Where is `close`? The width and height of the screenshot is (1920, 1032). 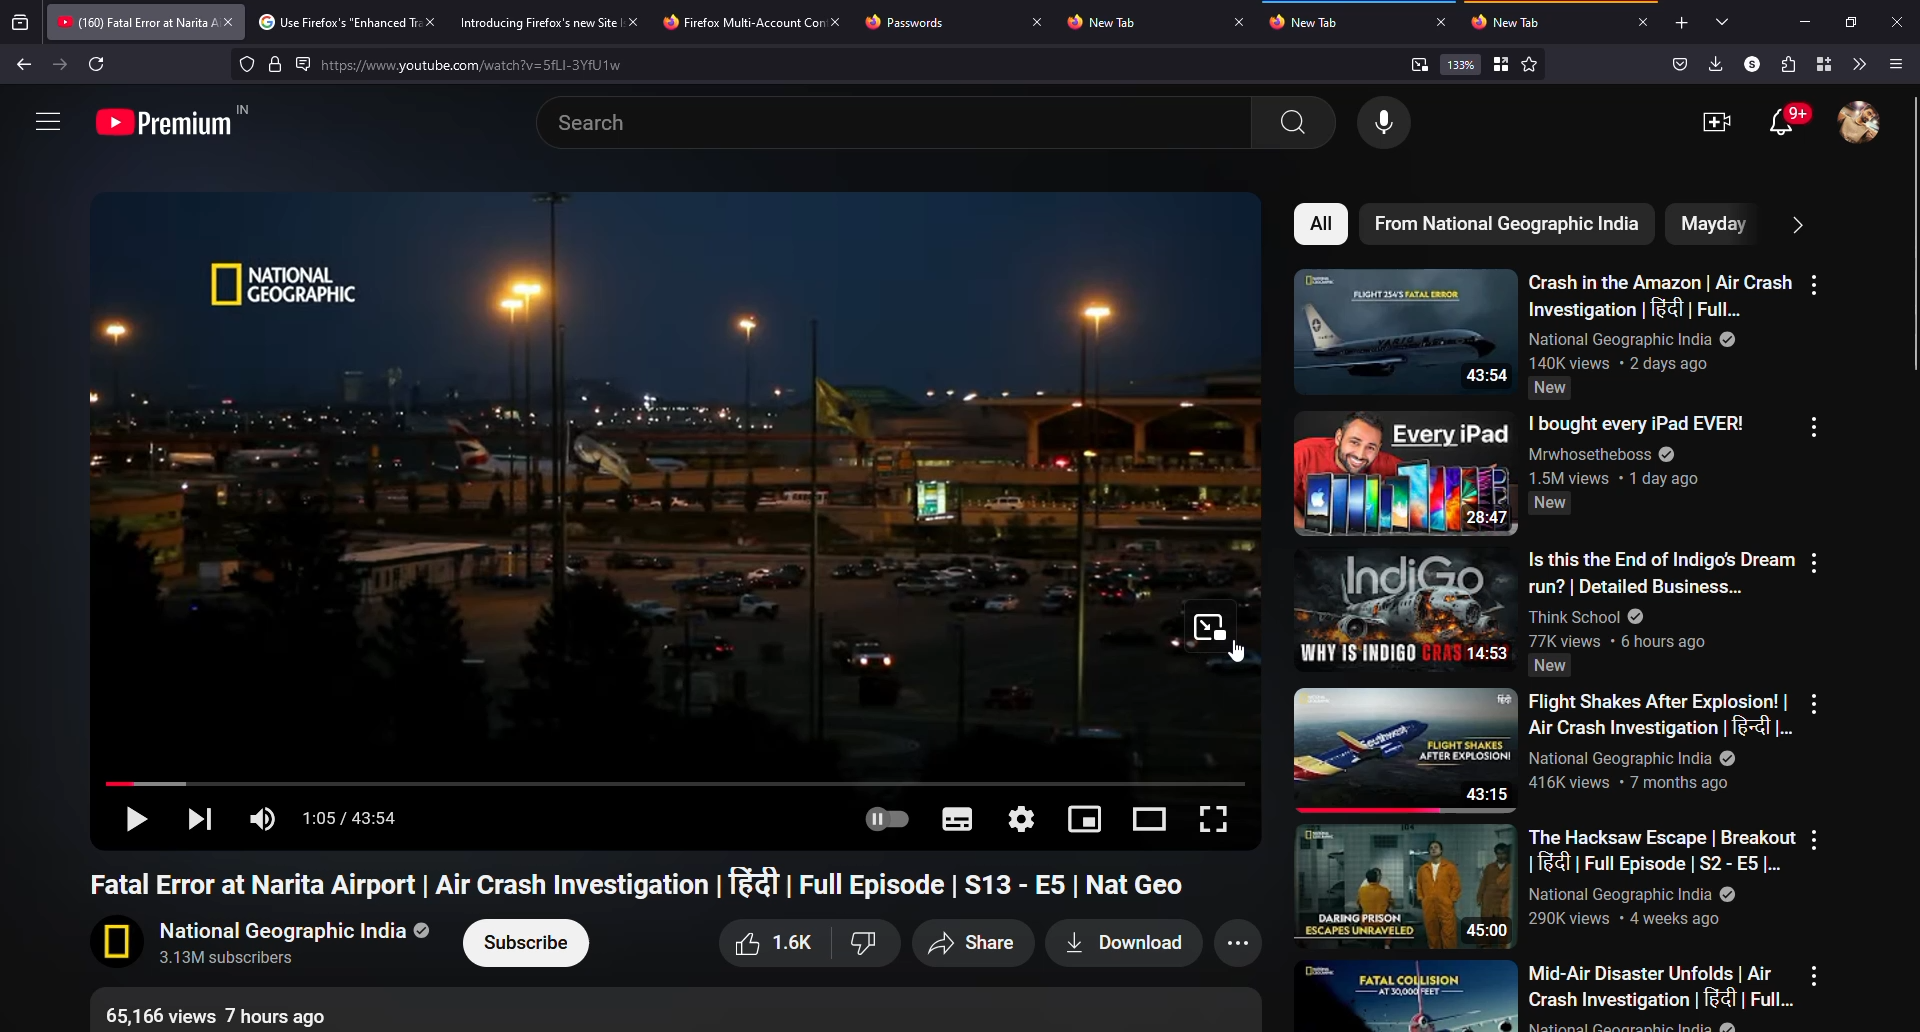
close is located at coordinates (1037, 21).